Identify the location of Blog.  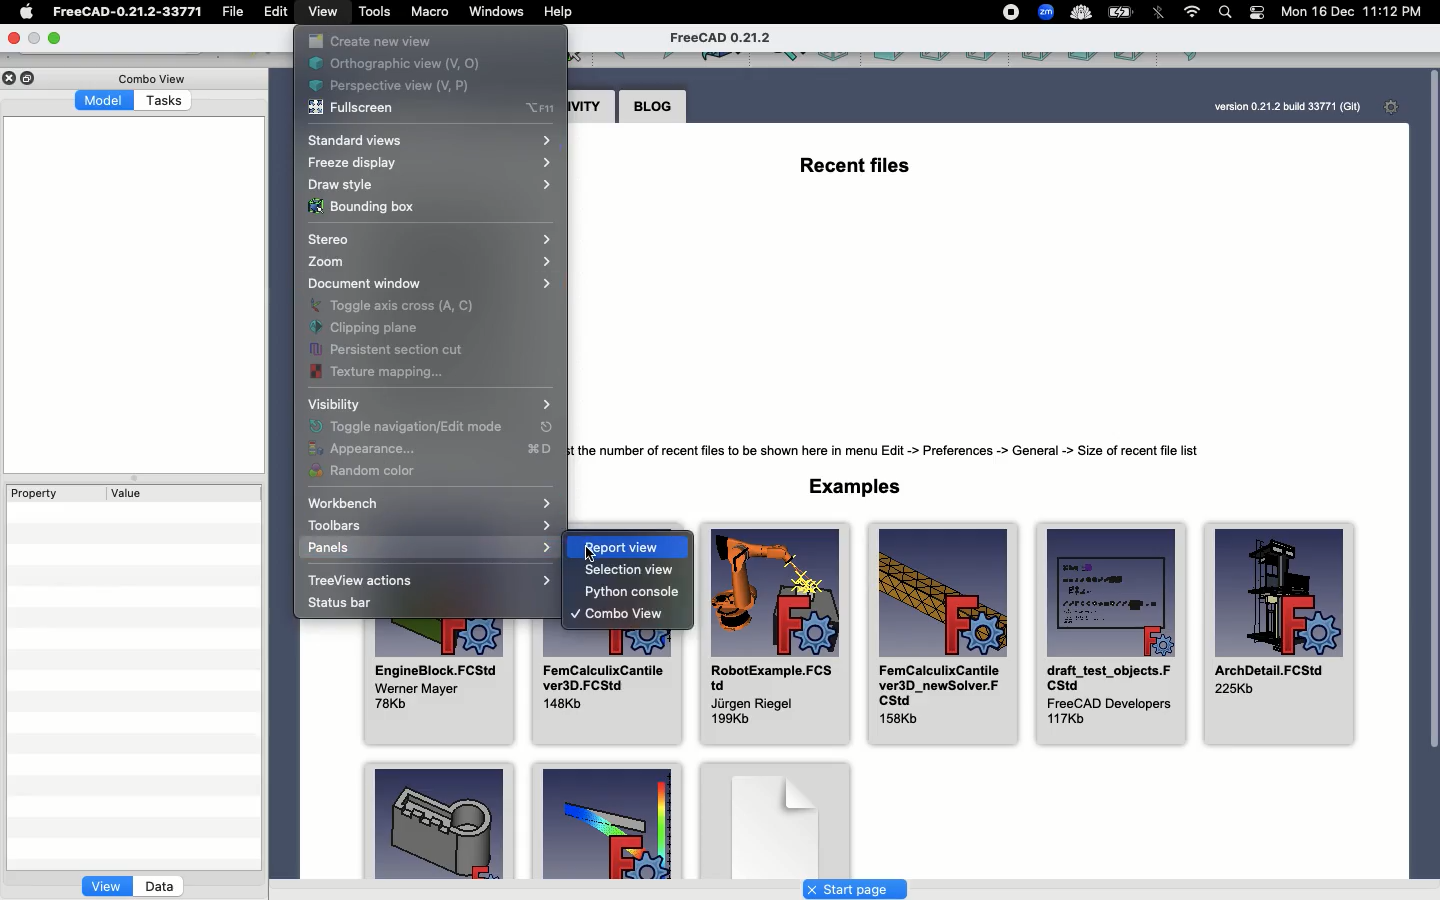
(653, 106).